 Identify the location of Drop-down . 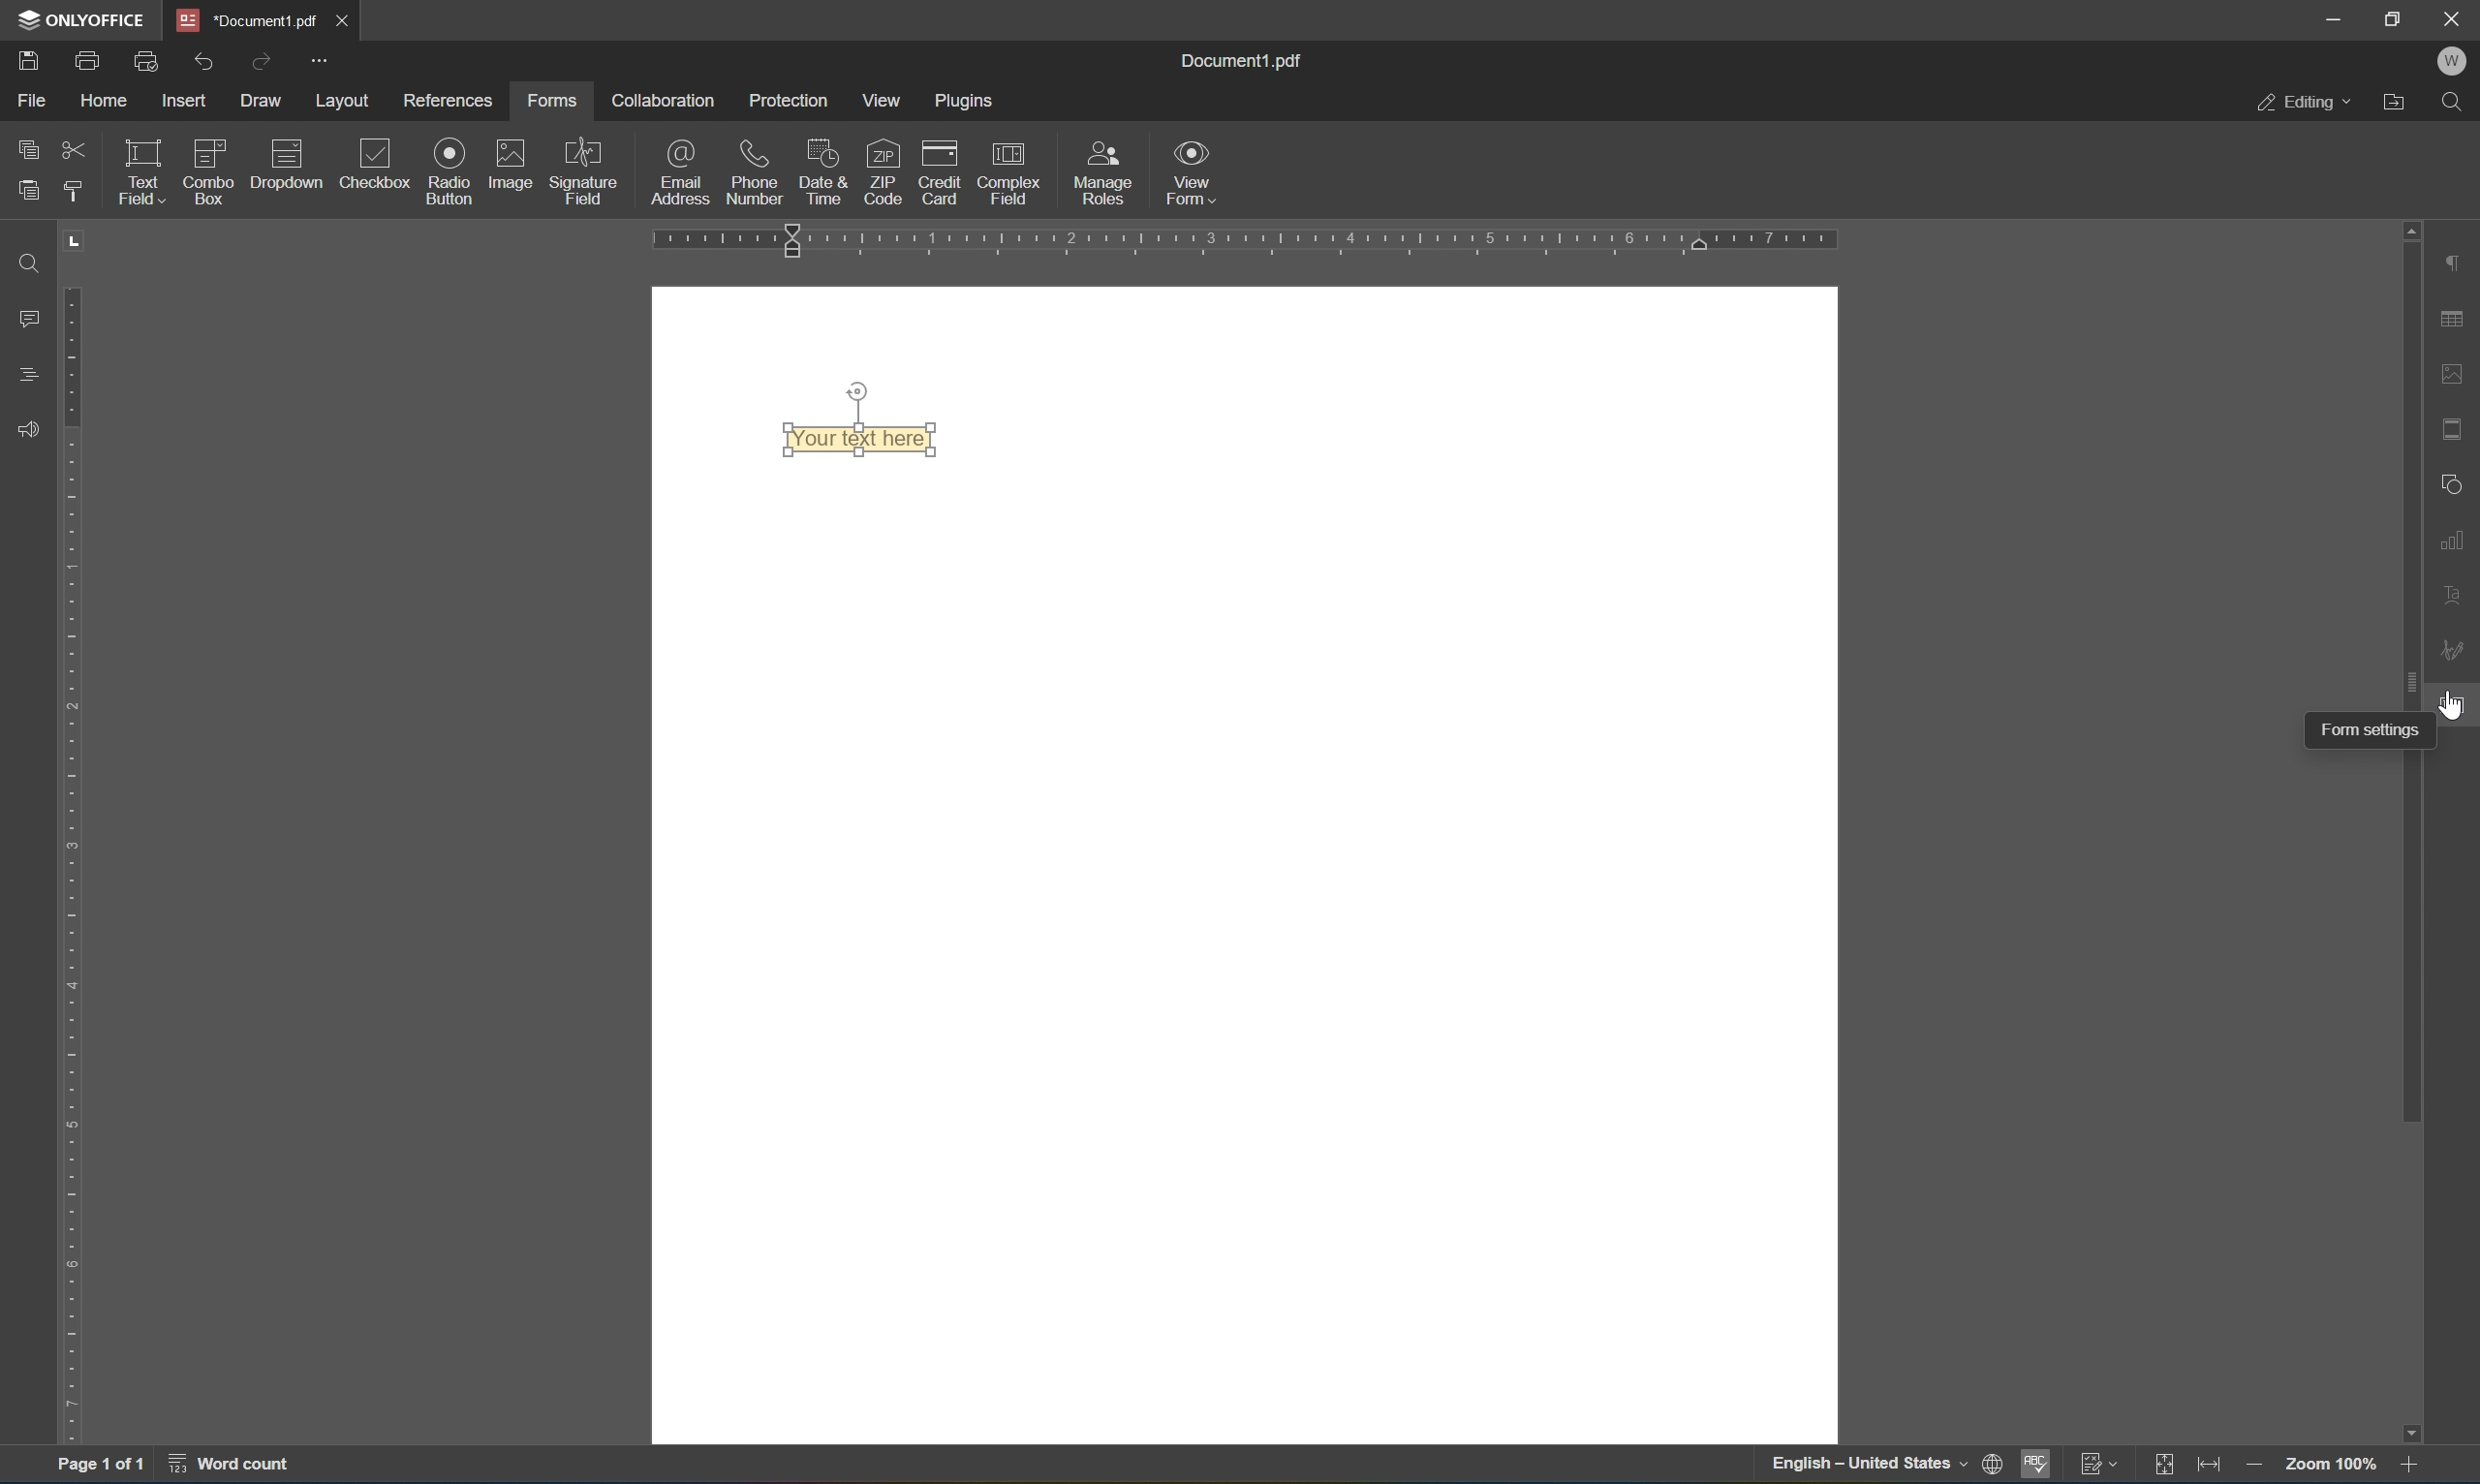
(286, 170).